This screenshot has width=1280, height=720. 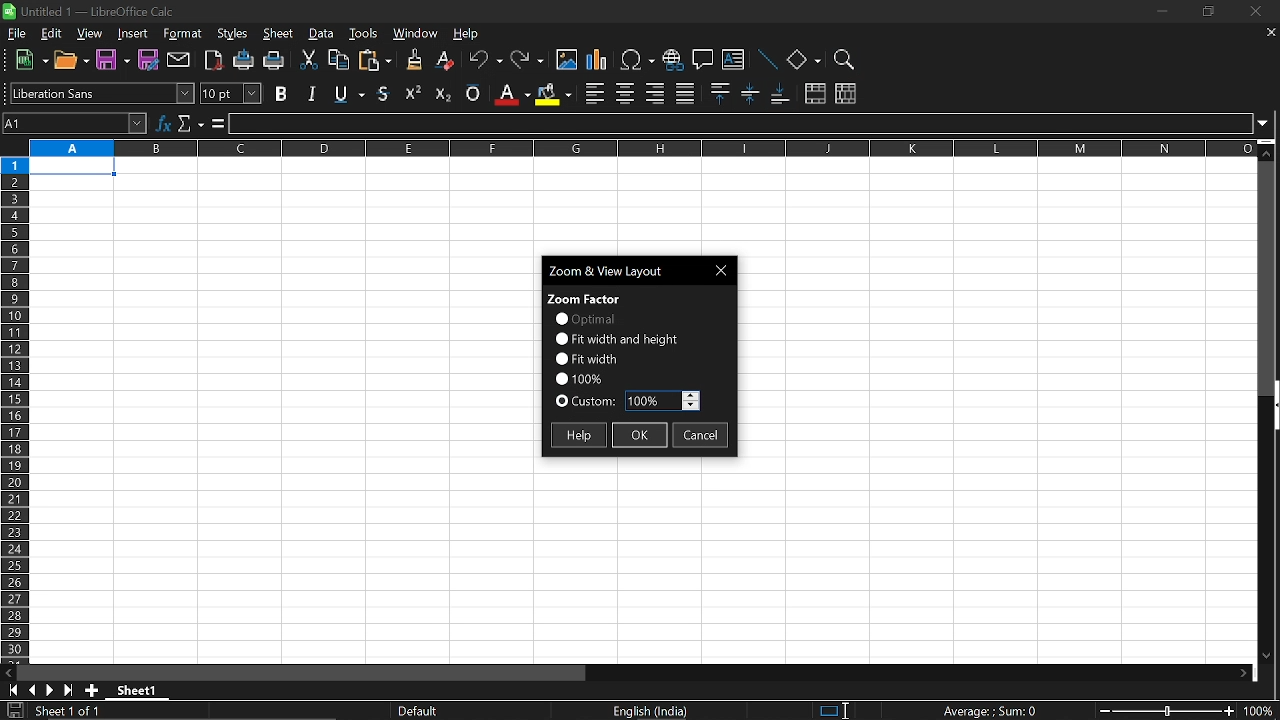 What do you see at coordinates (410, 59) in the screenshot?
I see `clone formatting` at bounding box center [410, 59].